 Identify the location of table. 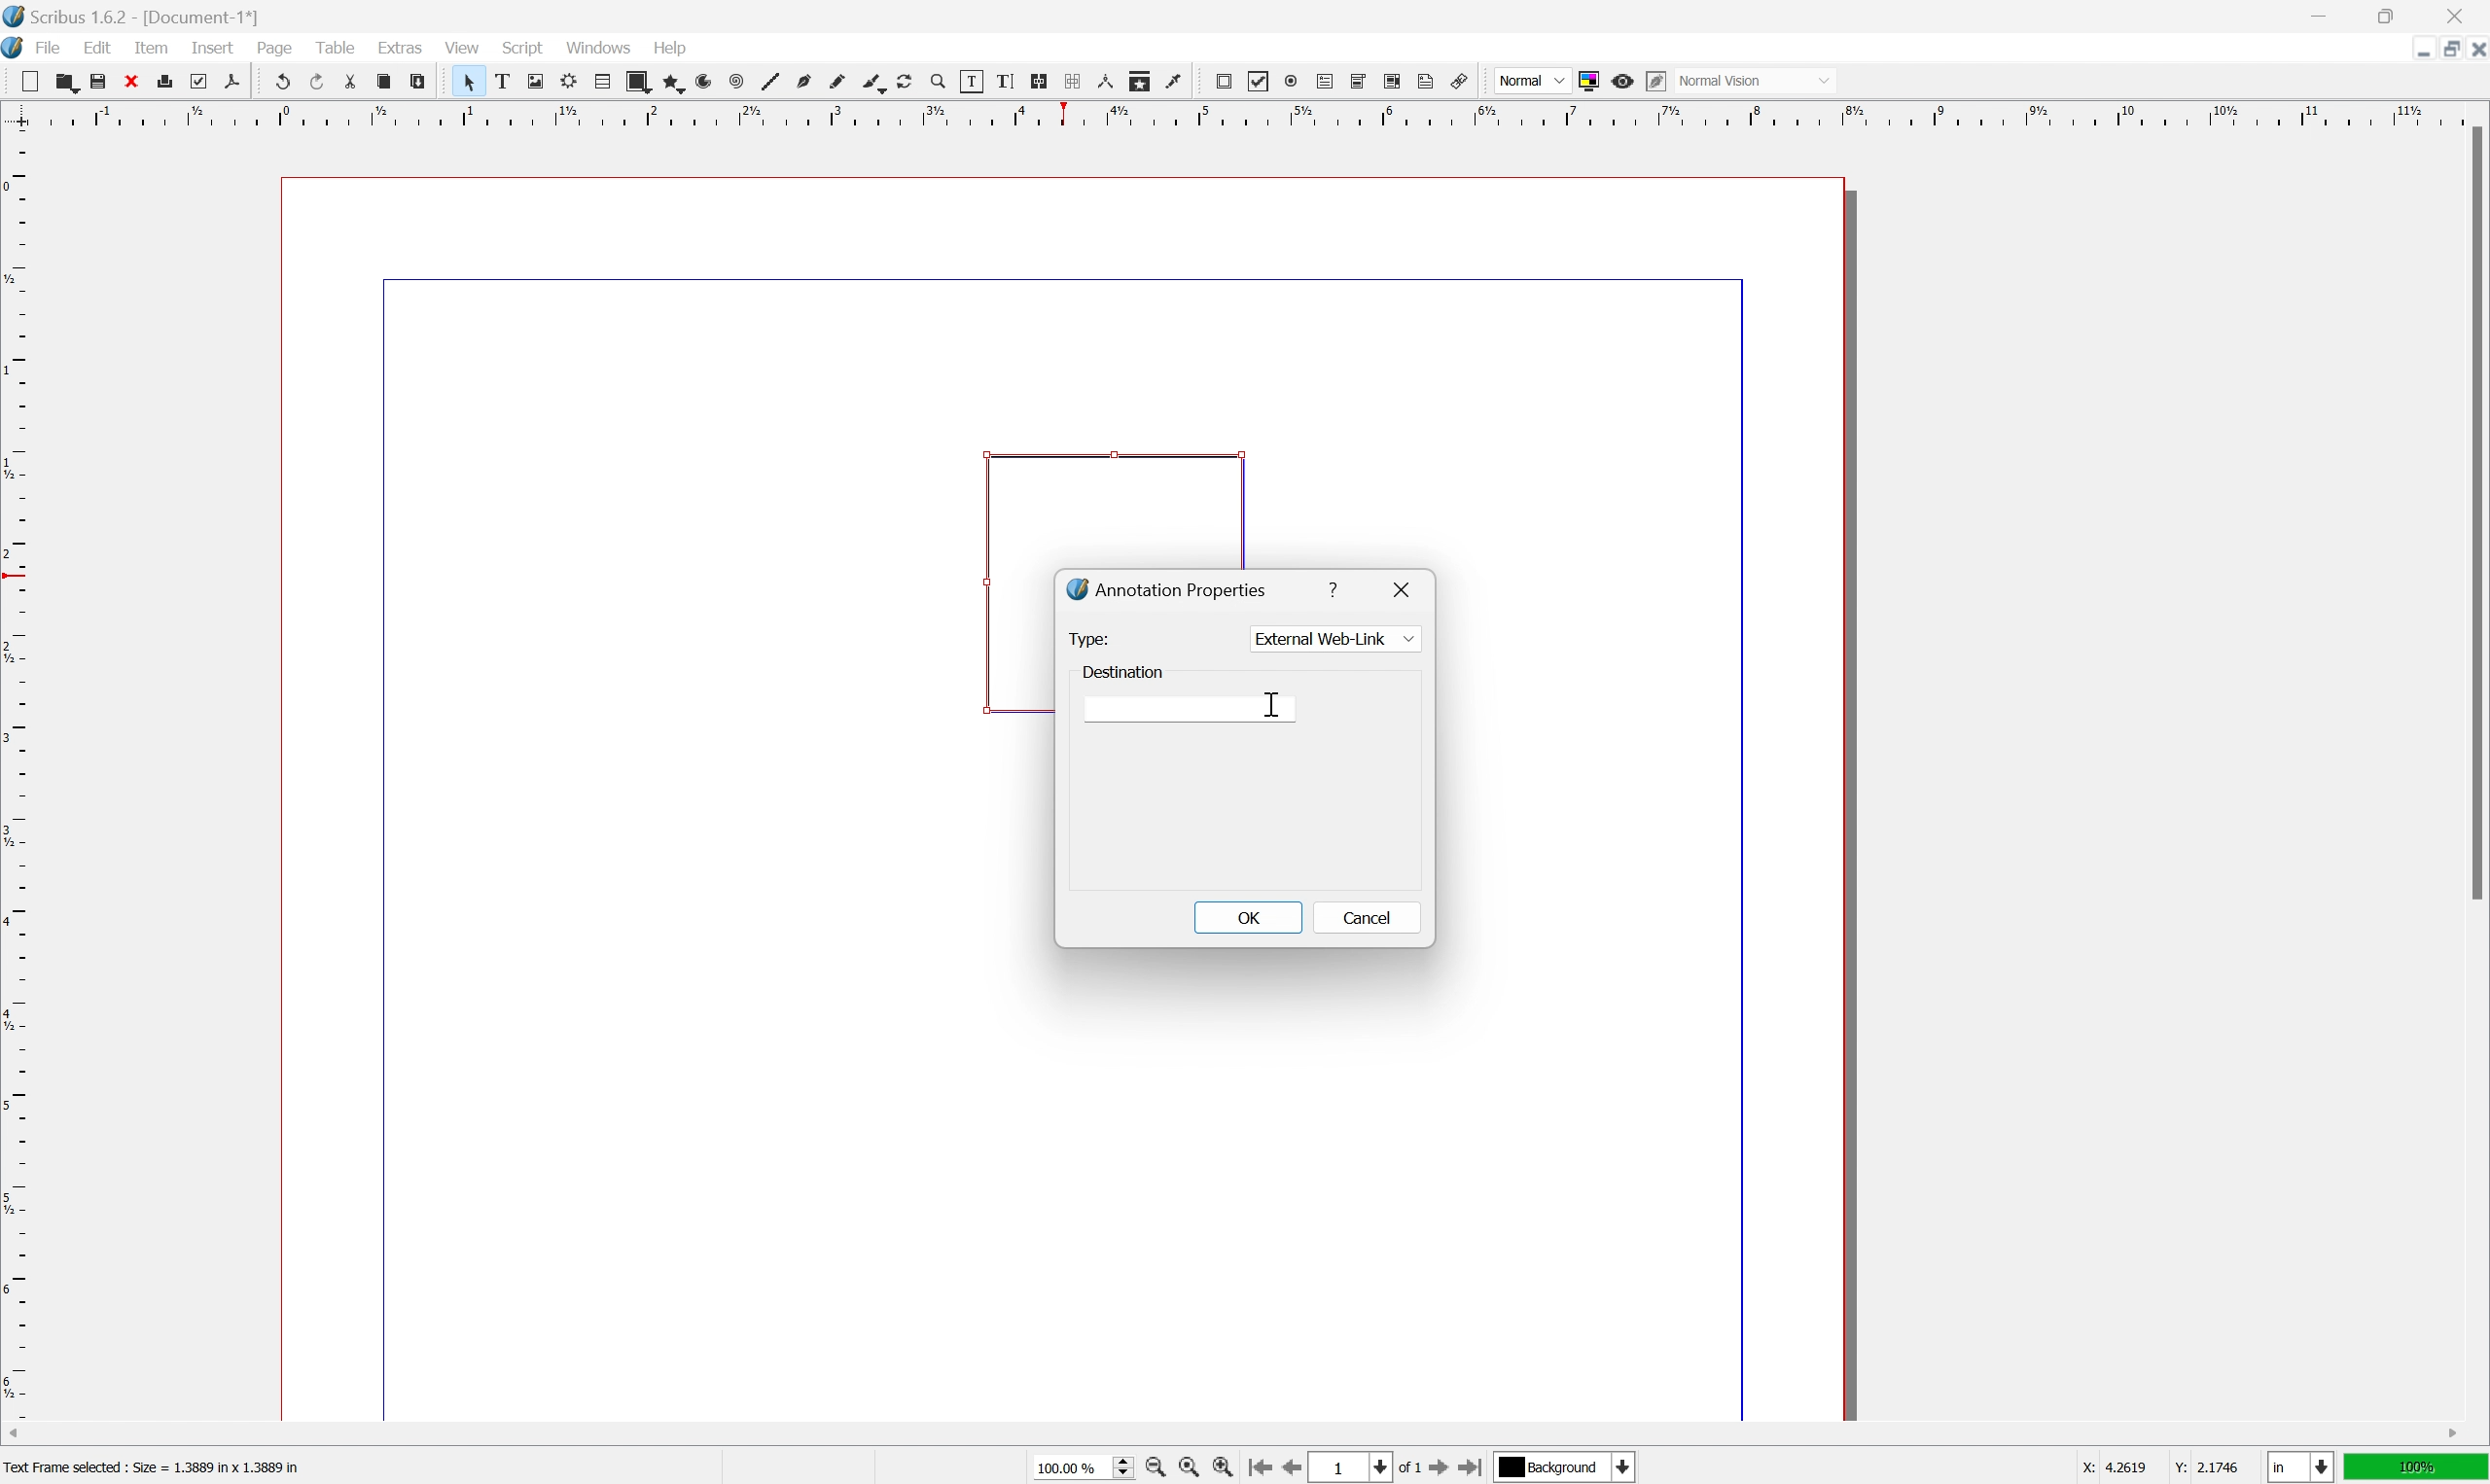
(334, 45).